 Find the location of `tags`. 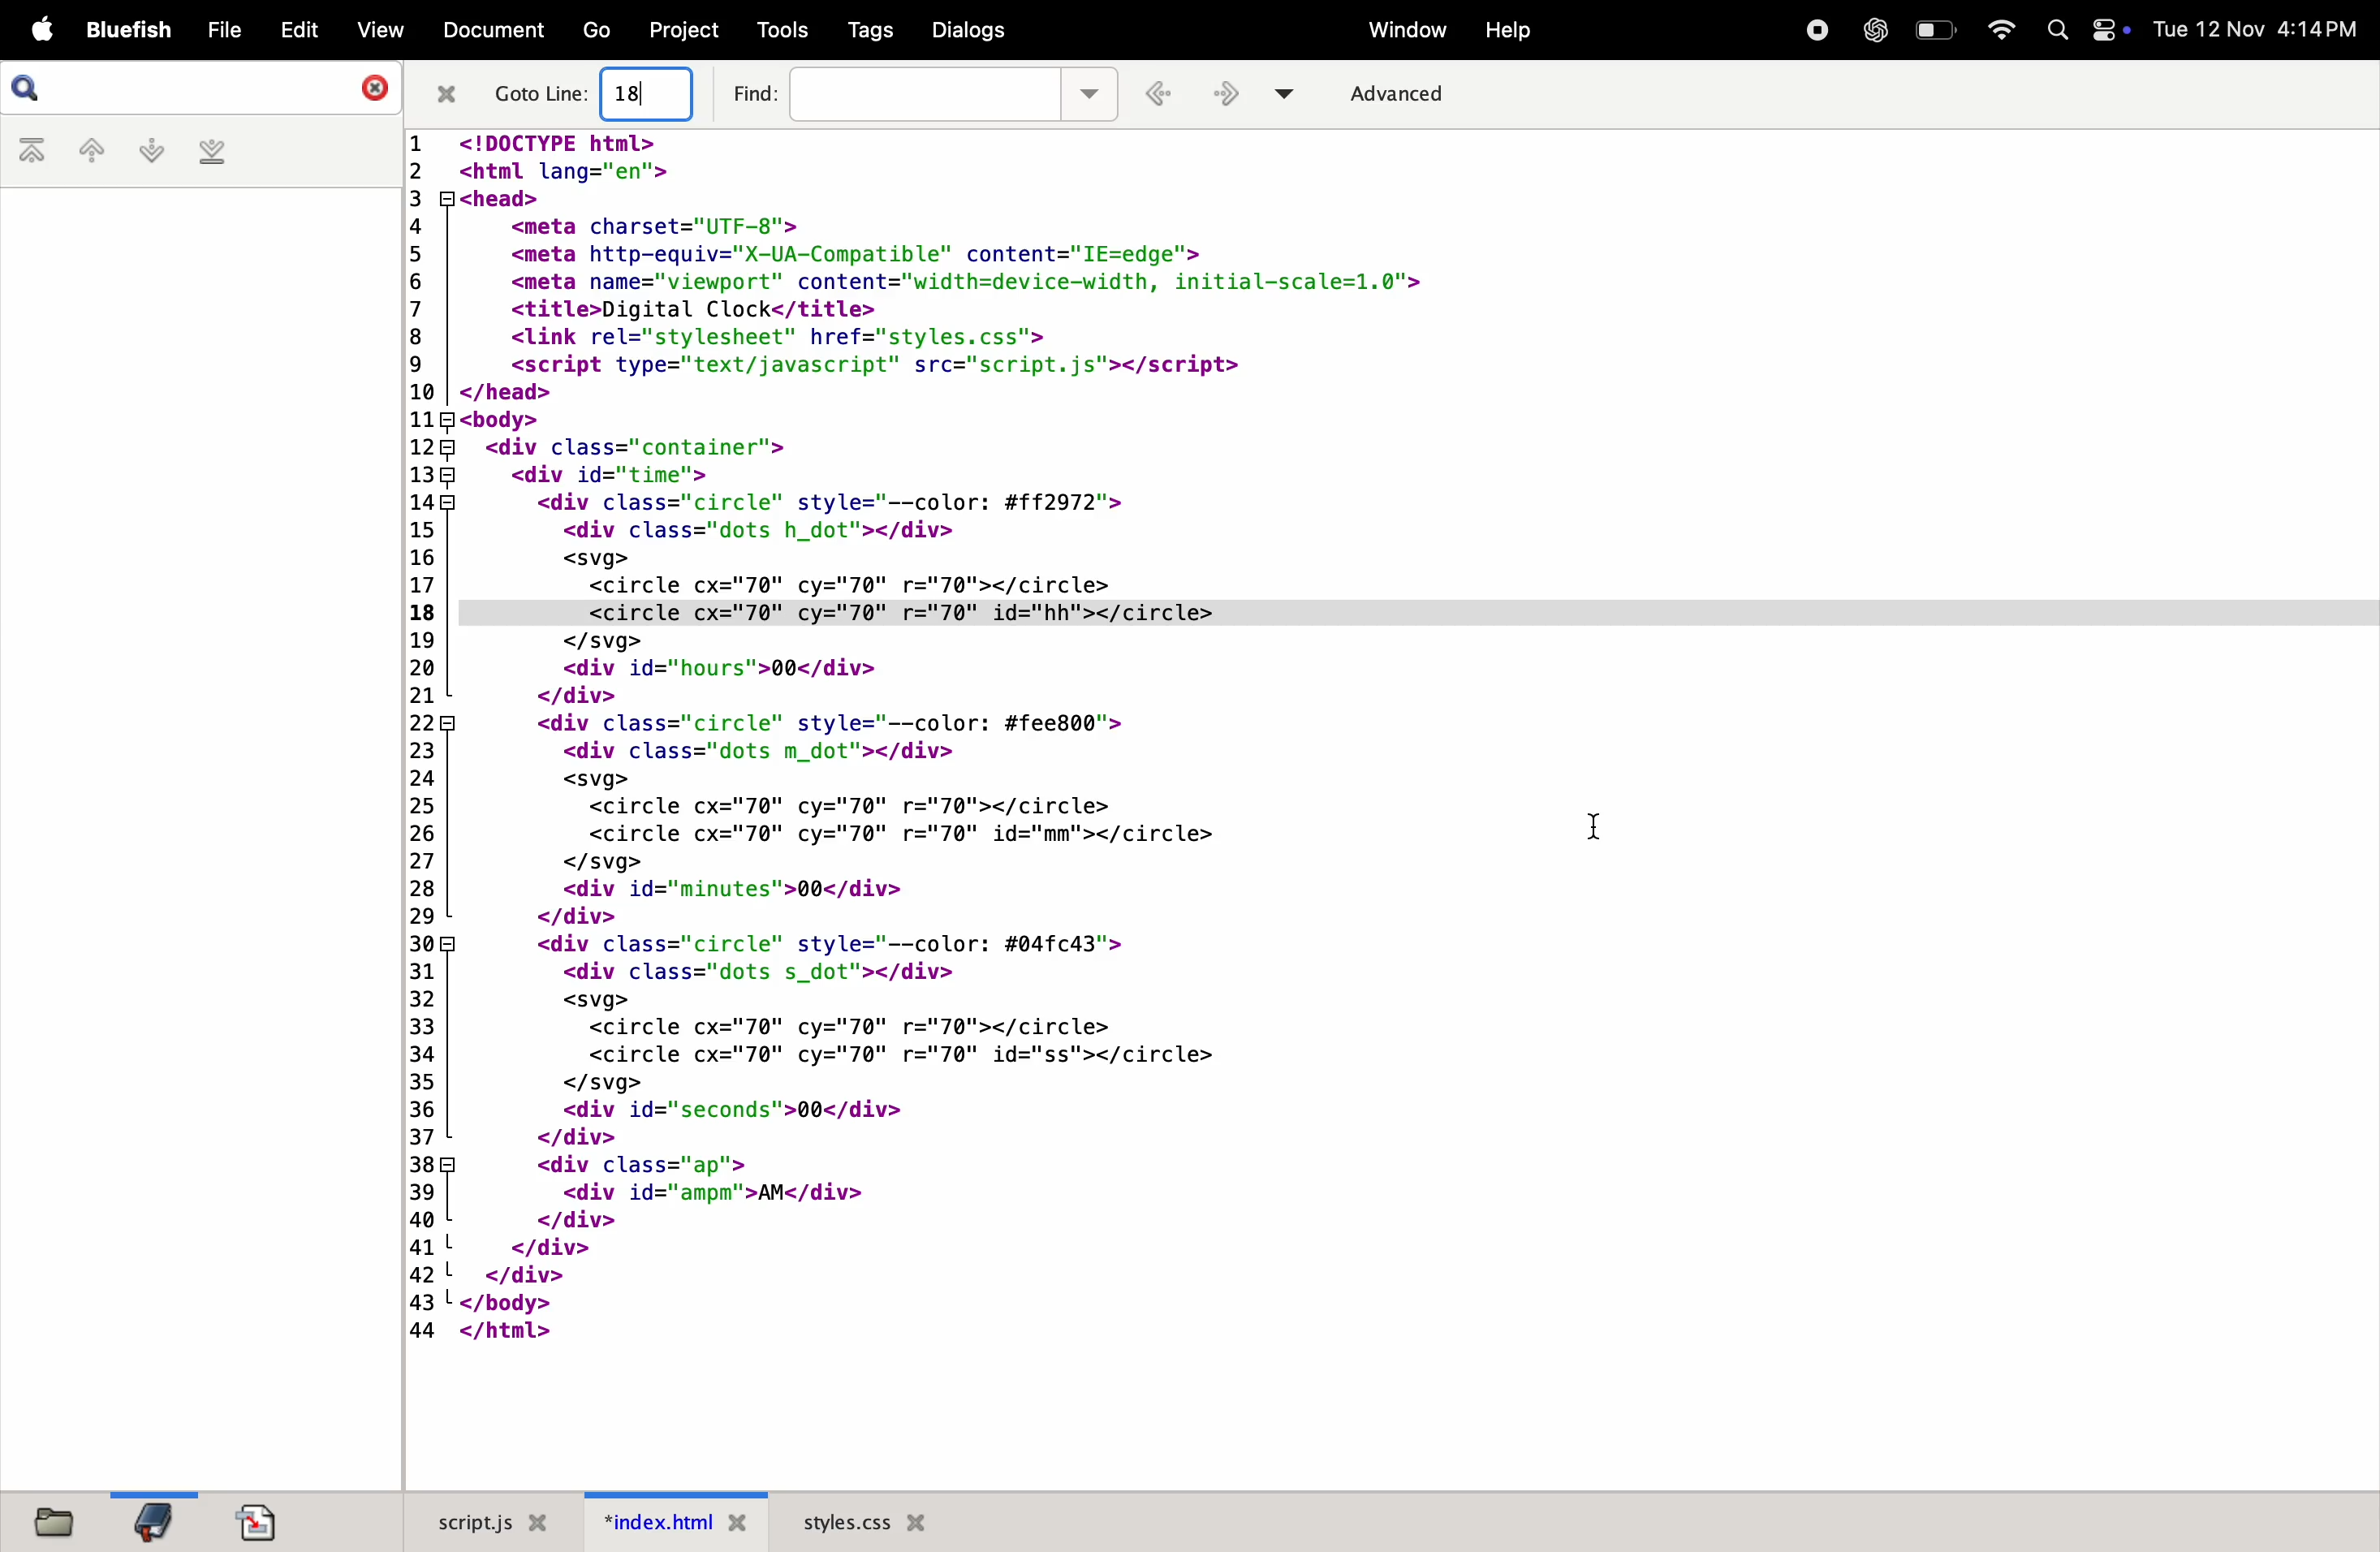

tags is located at coordinates (866, 32).